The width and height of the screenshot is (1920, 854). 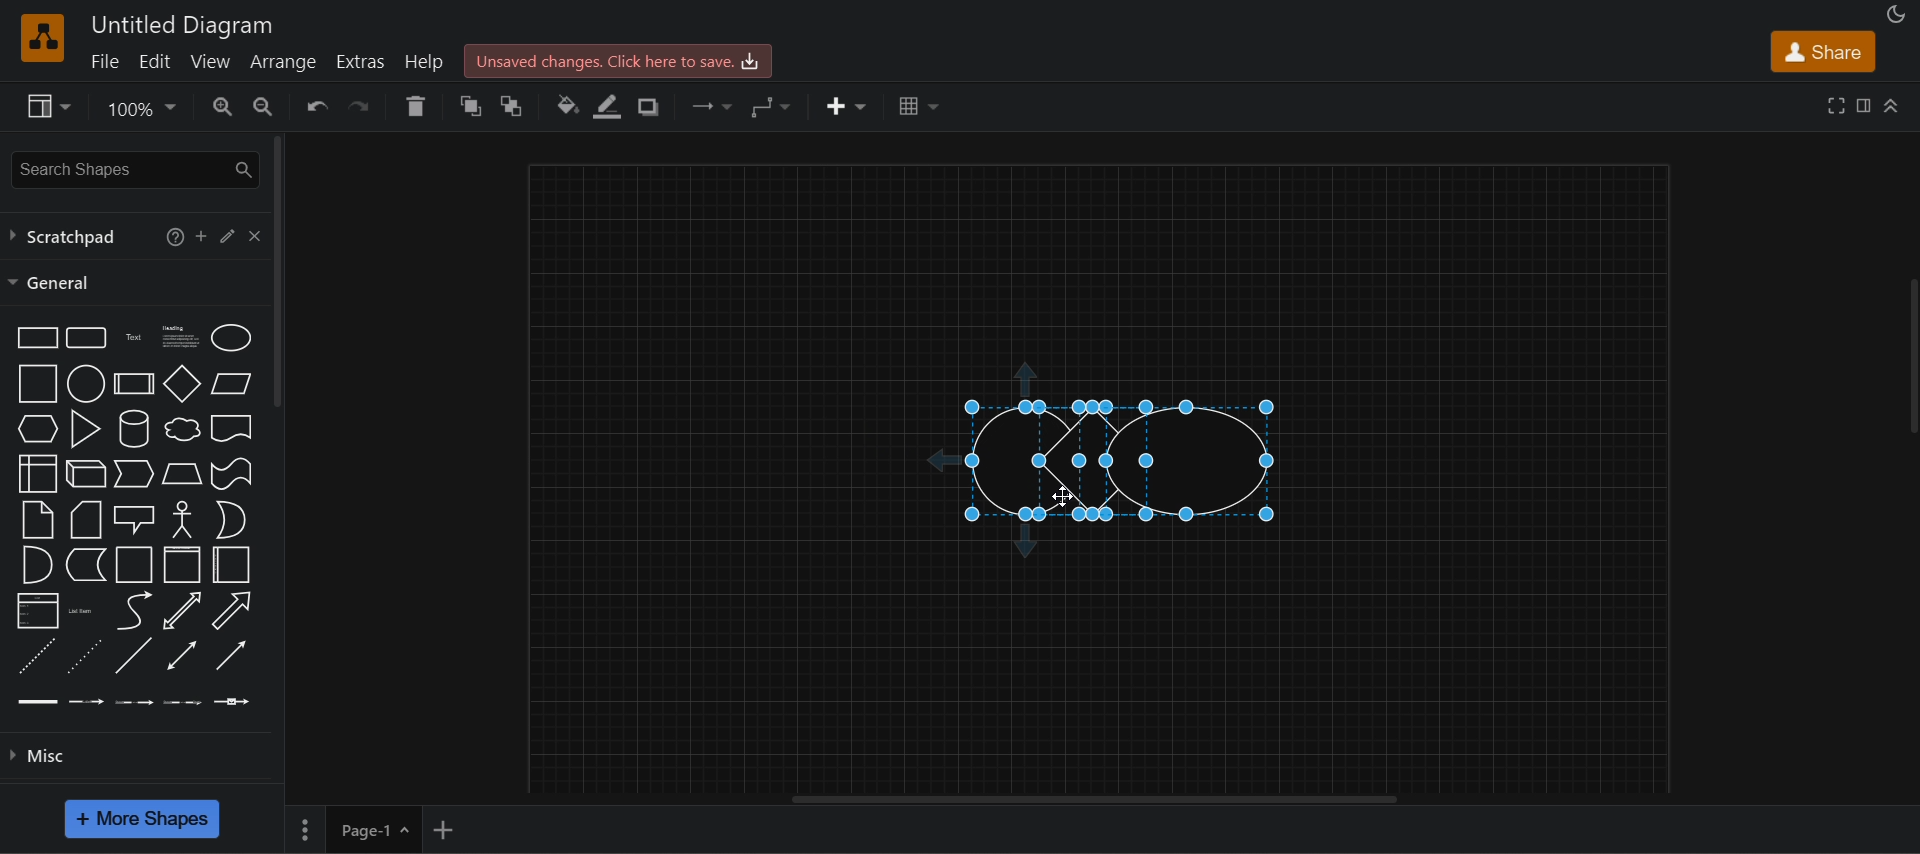 What do you see at coordinates (230, 520) in the screenshot?
I see `or` at bounding box center [230, 520].